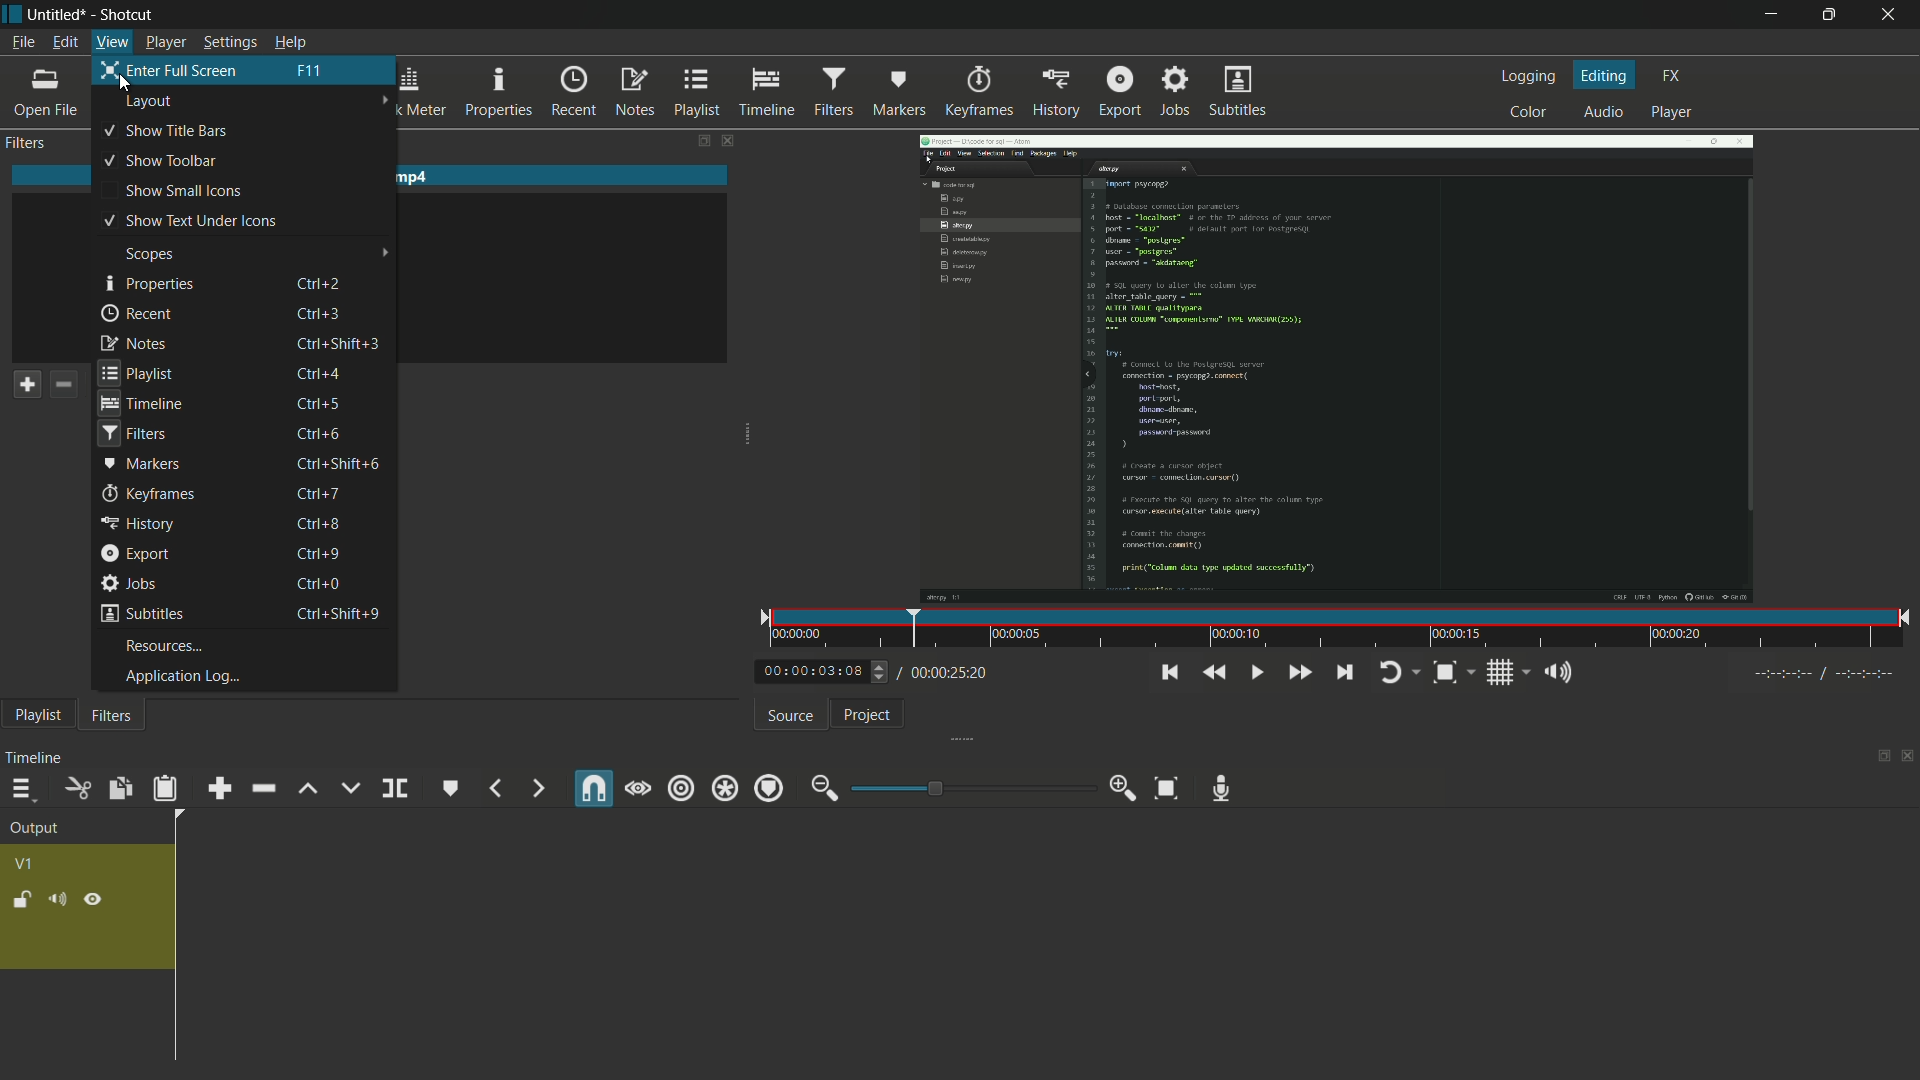 The width and height of the screenshot is (1920, 1080). I want to click on properties, so click(499, 93).